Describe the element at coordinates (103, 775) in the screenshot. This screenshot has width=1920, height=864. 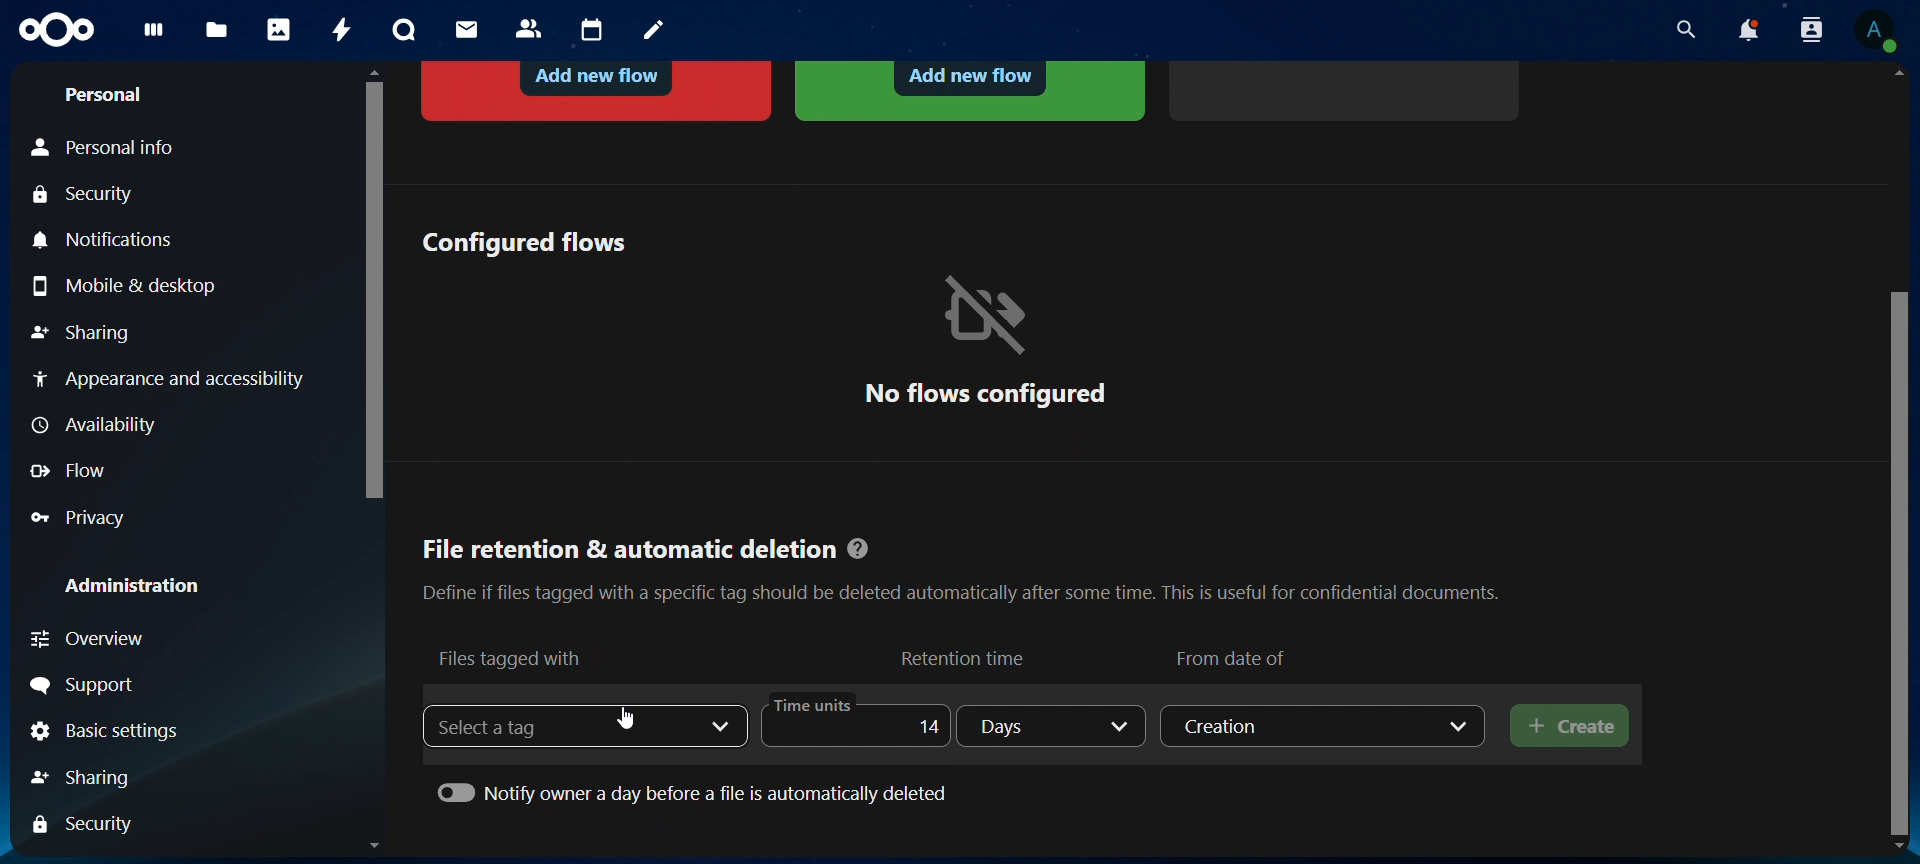
I see `sharing` at that location.